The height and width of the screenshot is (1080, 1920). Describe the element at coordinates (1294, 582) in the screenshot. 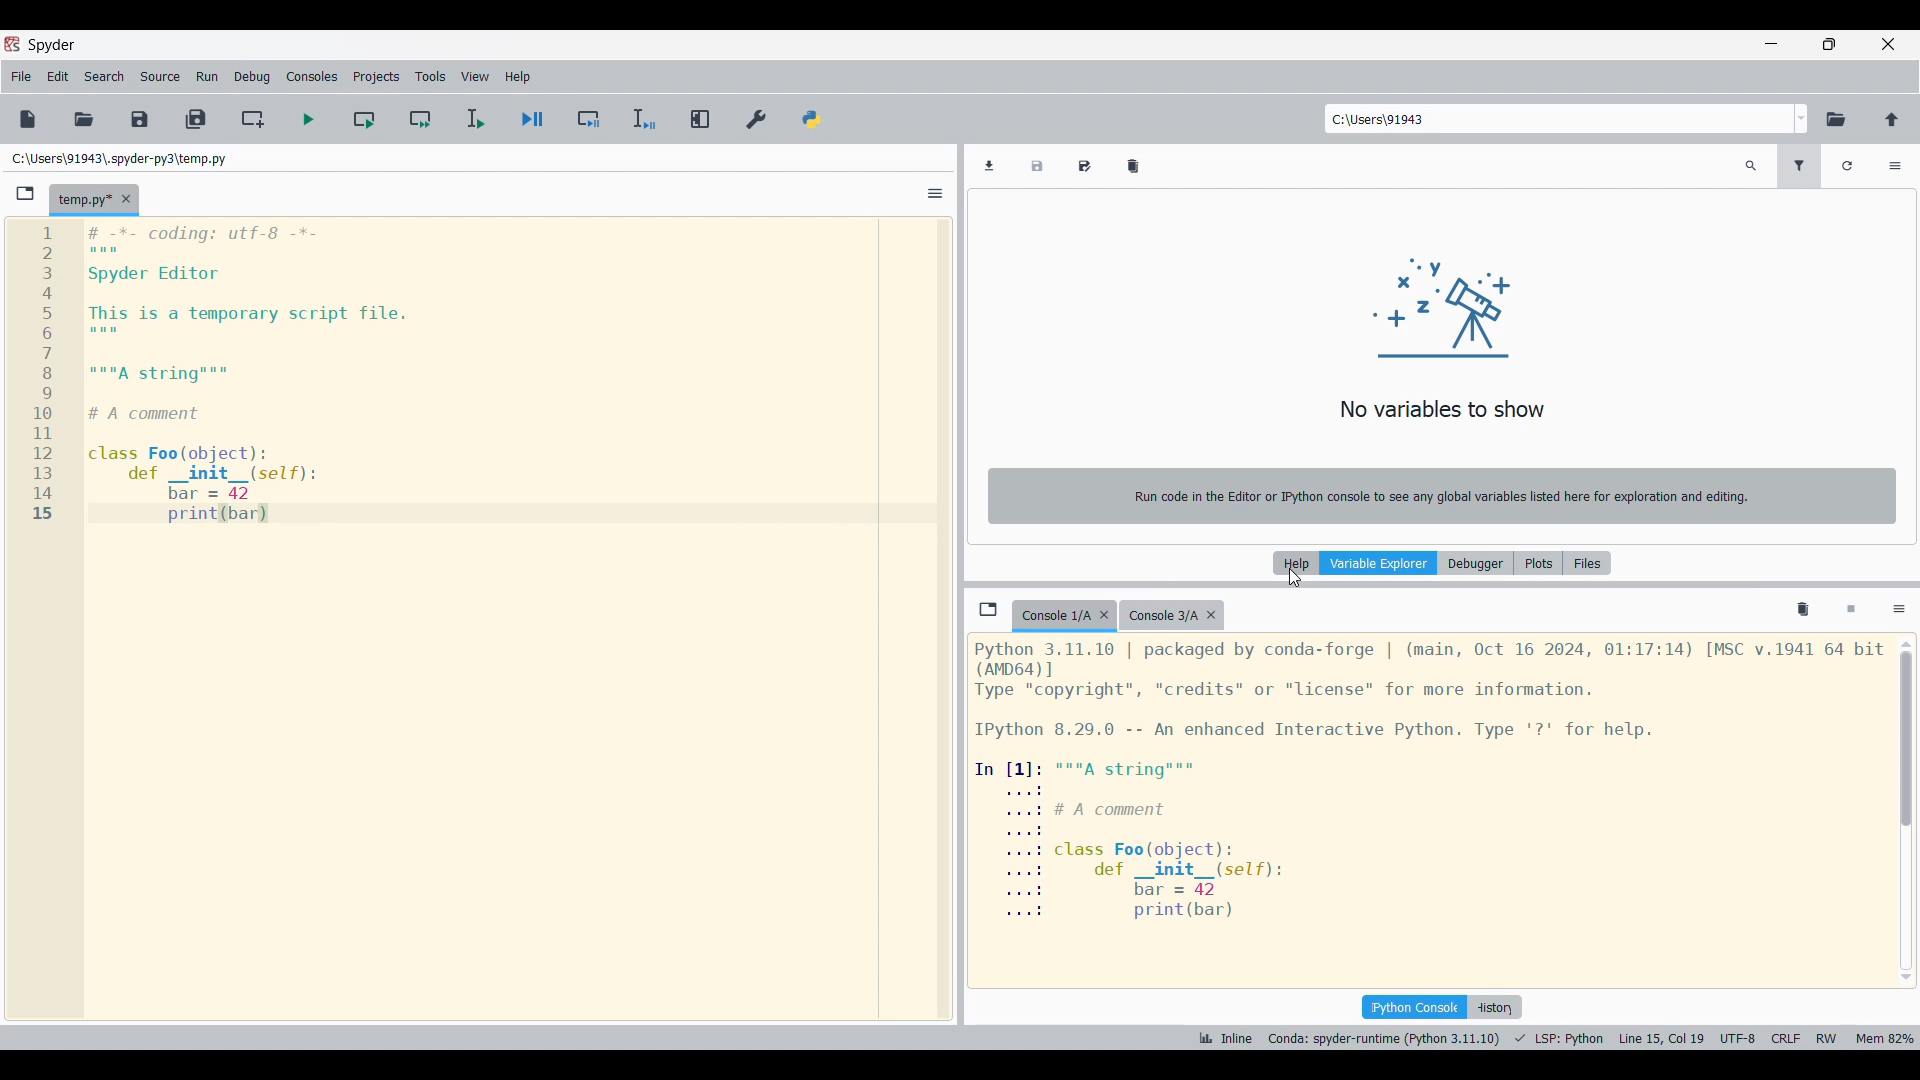

I see `cursor` at that location.